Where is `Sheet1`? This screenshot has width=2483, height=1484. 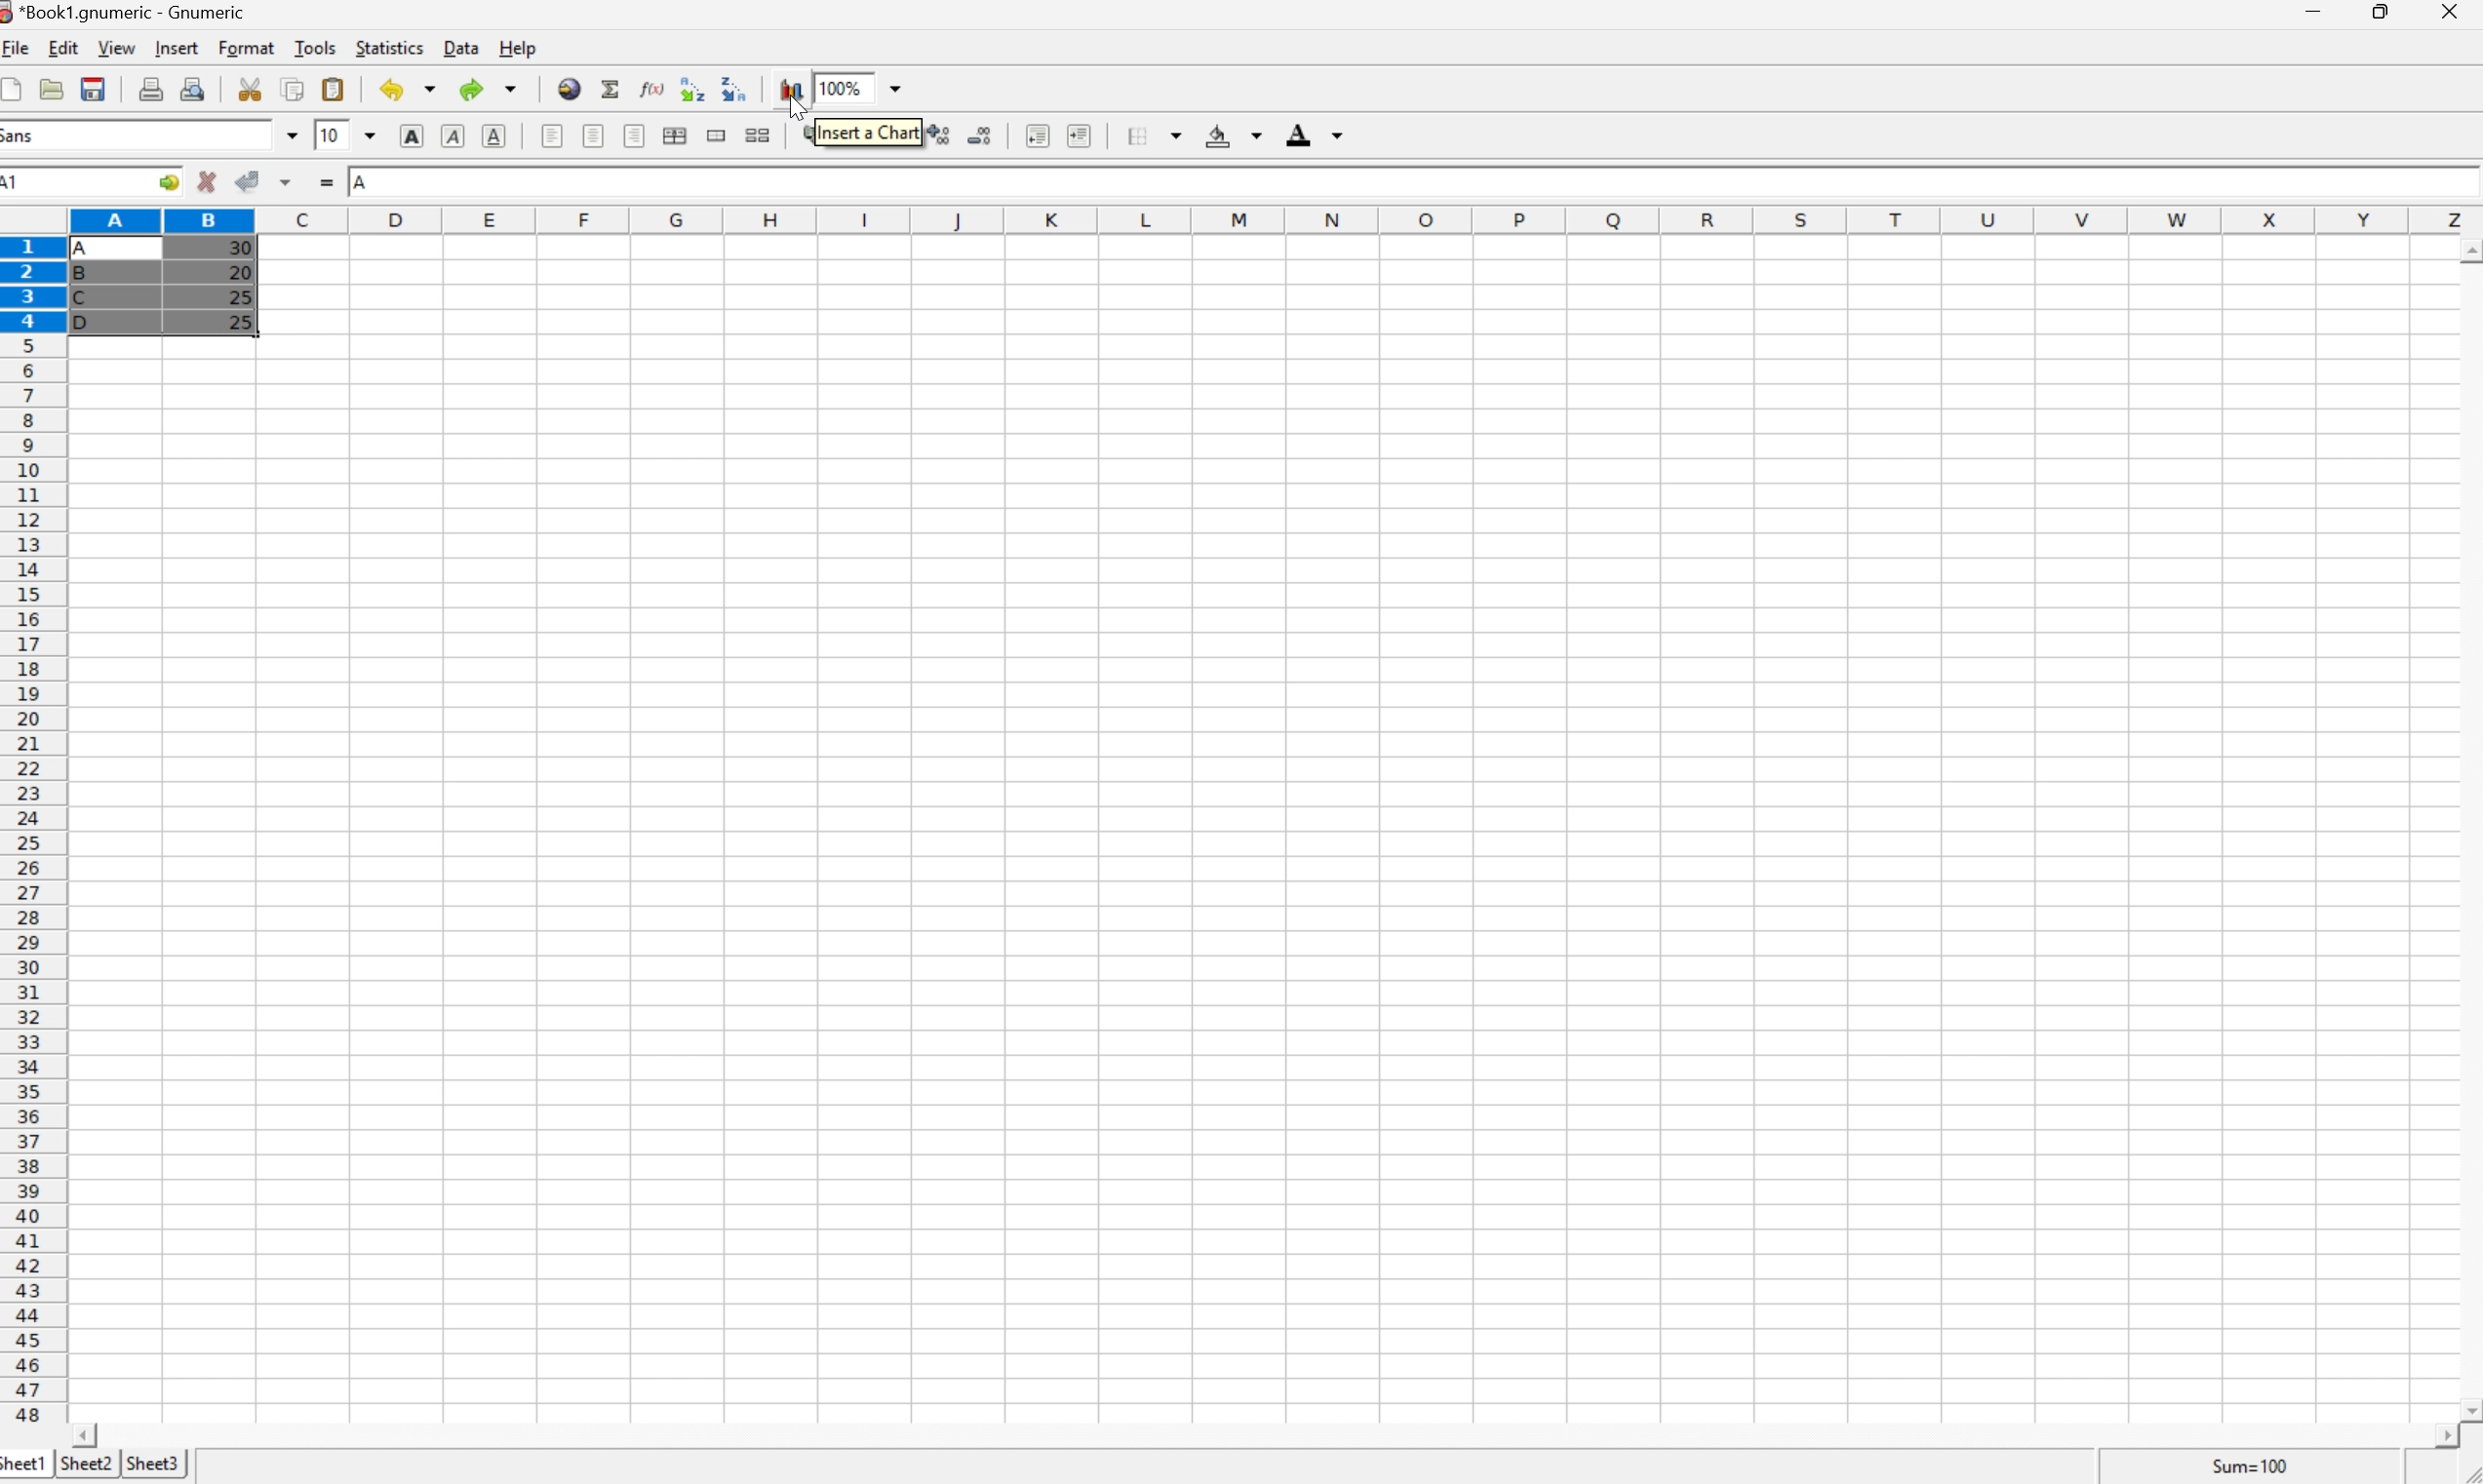 Sheet1 is located at coordinates (25, 1466).